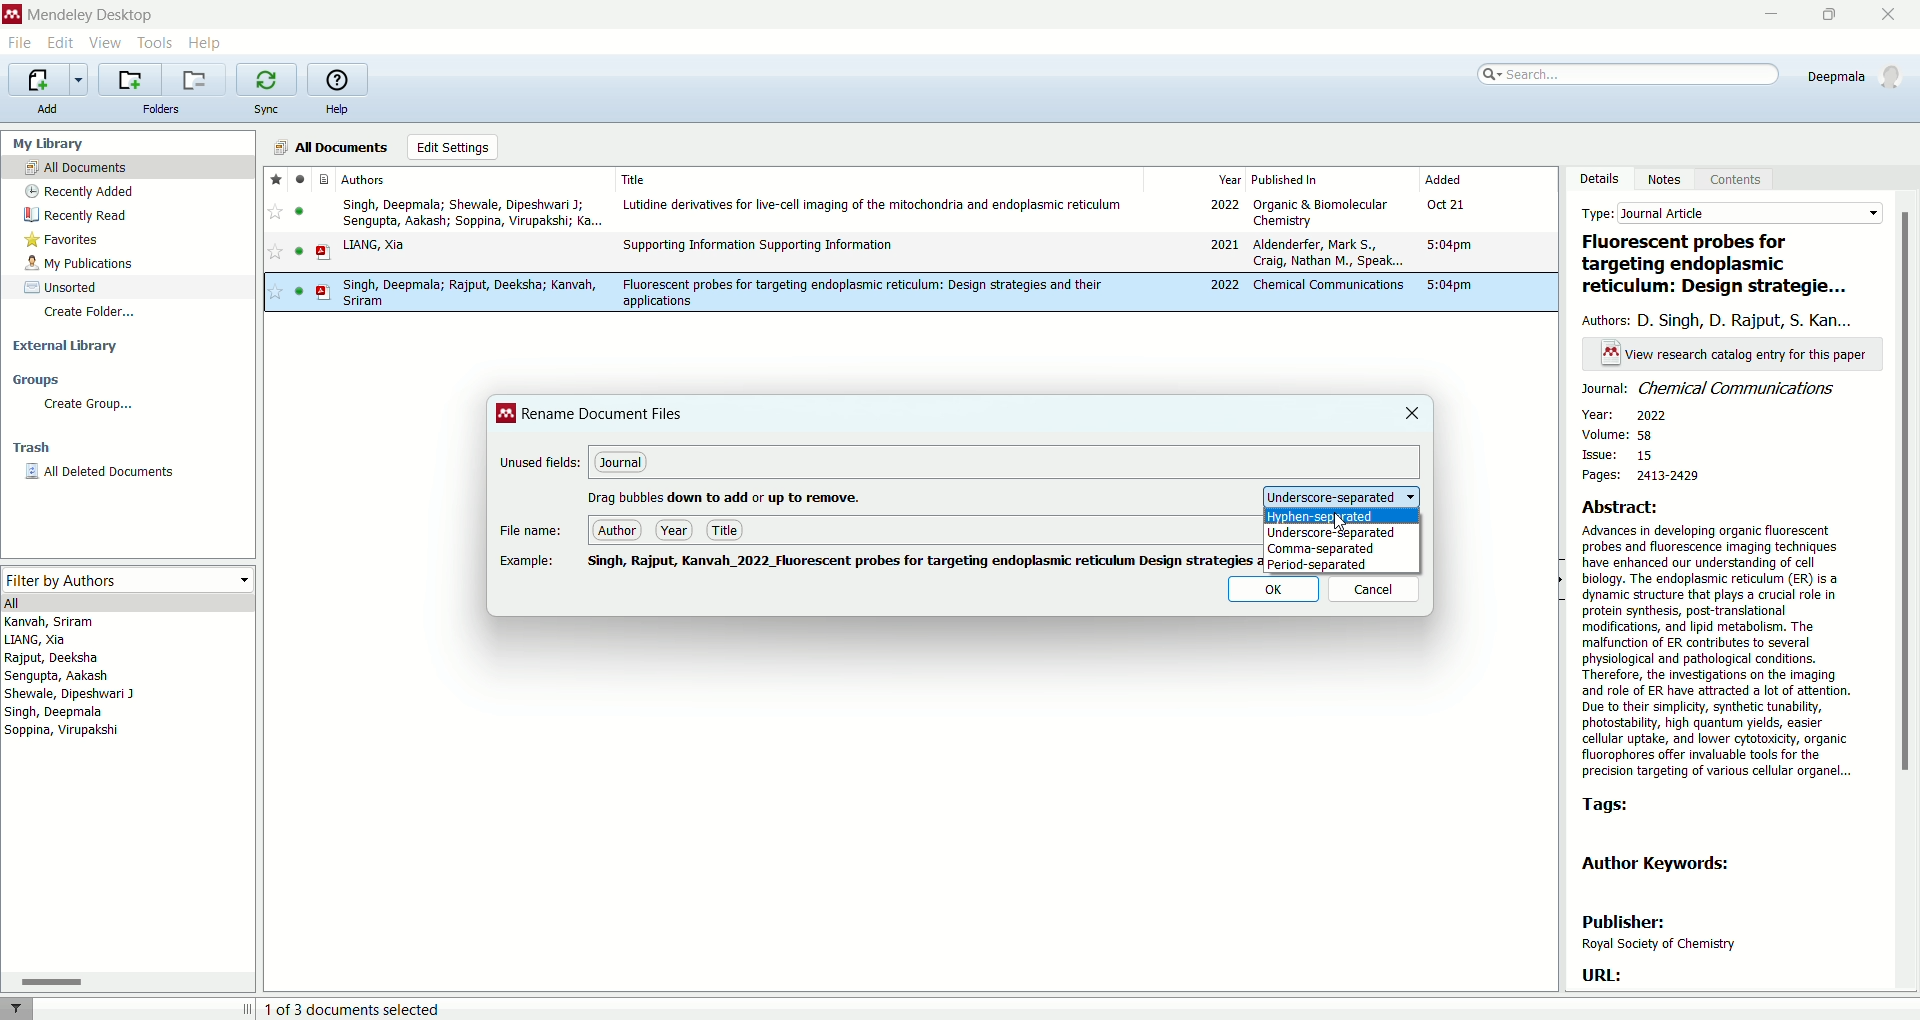 The height and width of the screenshot is (1020, 1920). Describe the element at coordinates (326, 291) in the screenshot. I see `document` at that location.